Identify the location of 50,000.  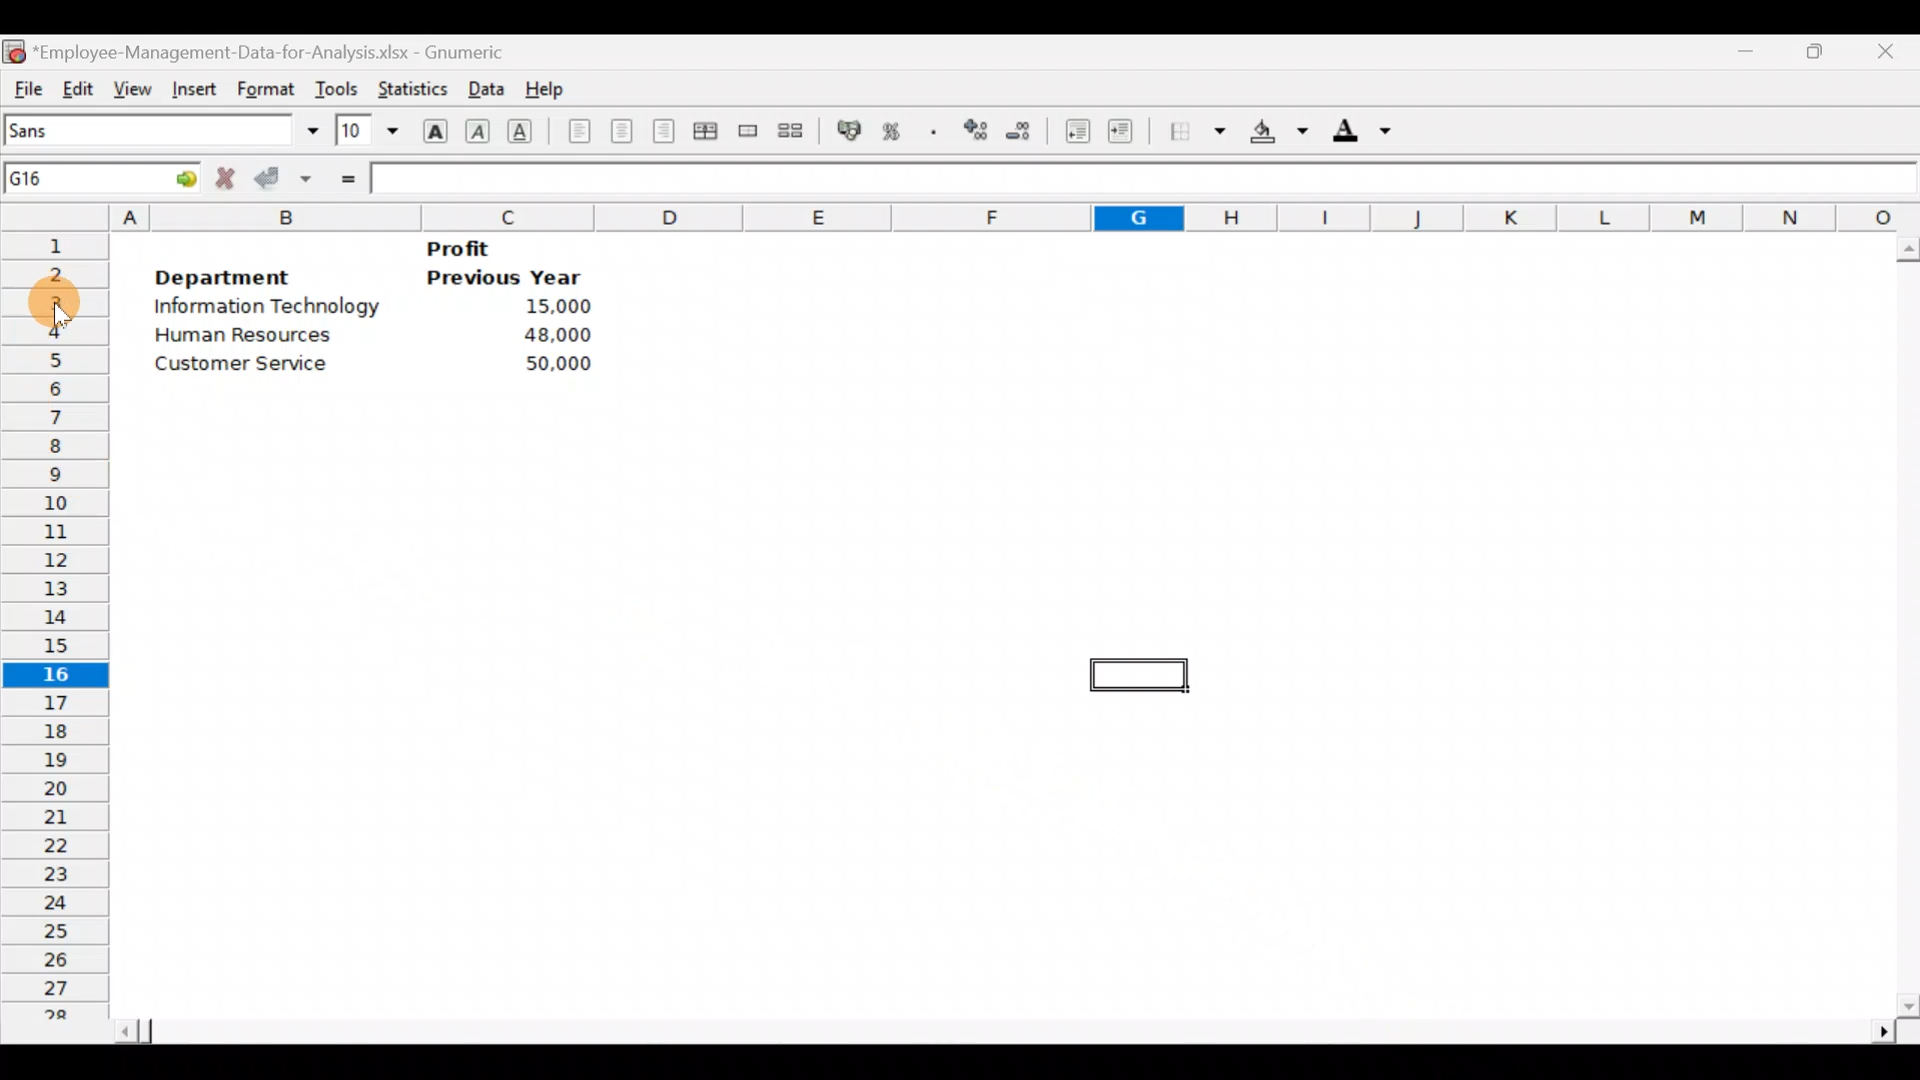
(550, 363).